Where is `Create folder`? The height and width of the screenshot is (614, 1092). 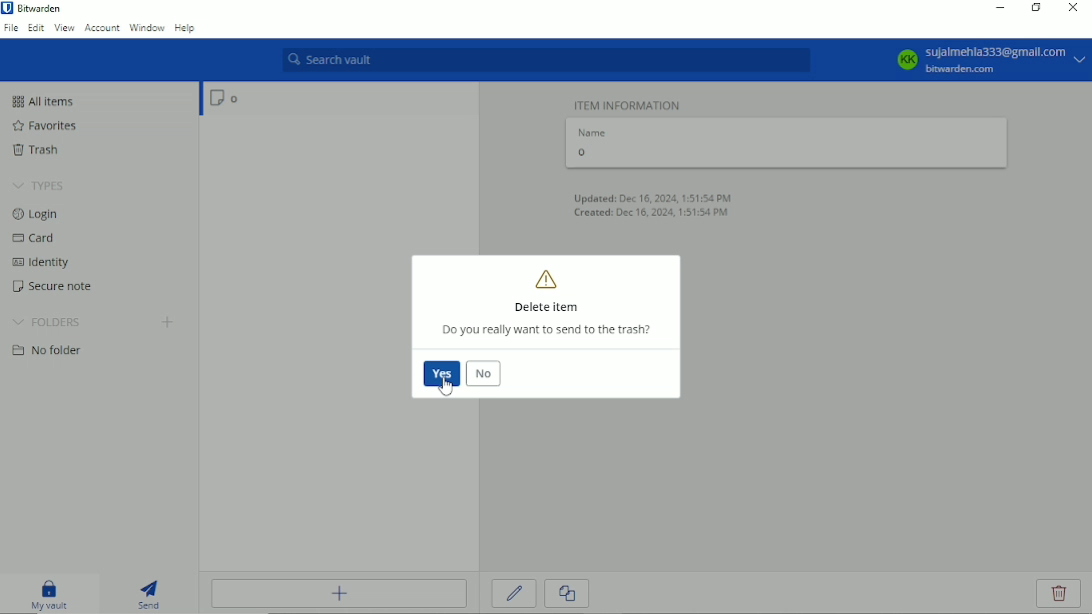
Create folder is located at coordinates (169, 322).